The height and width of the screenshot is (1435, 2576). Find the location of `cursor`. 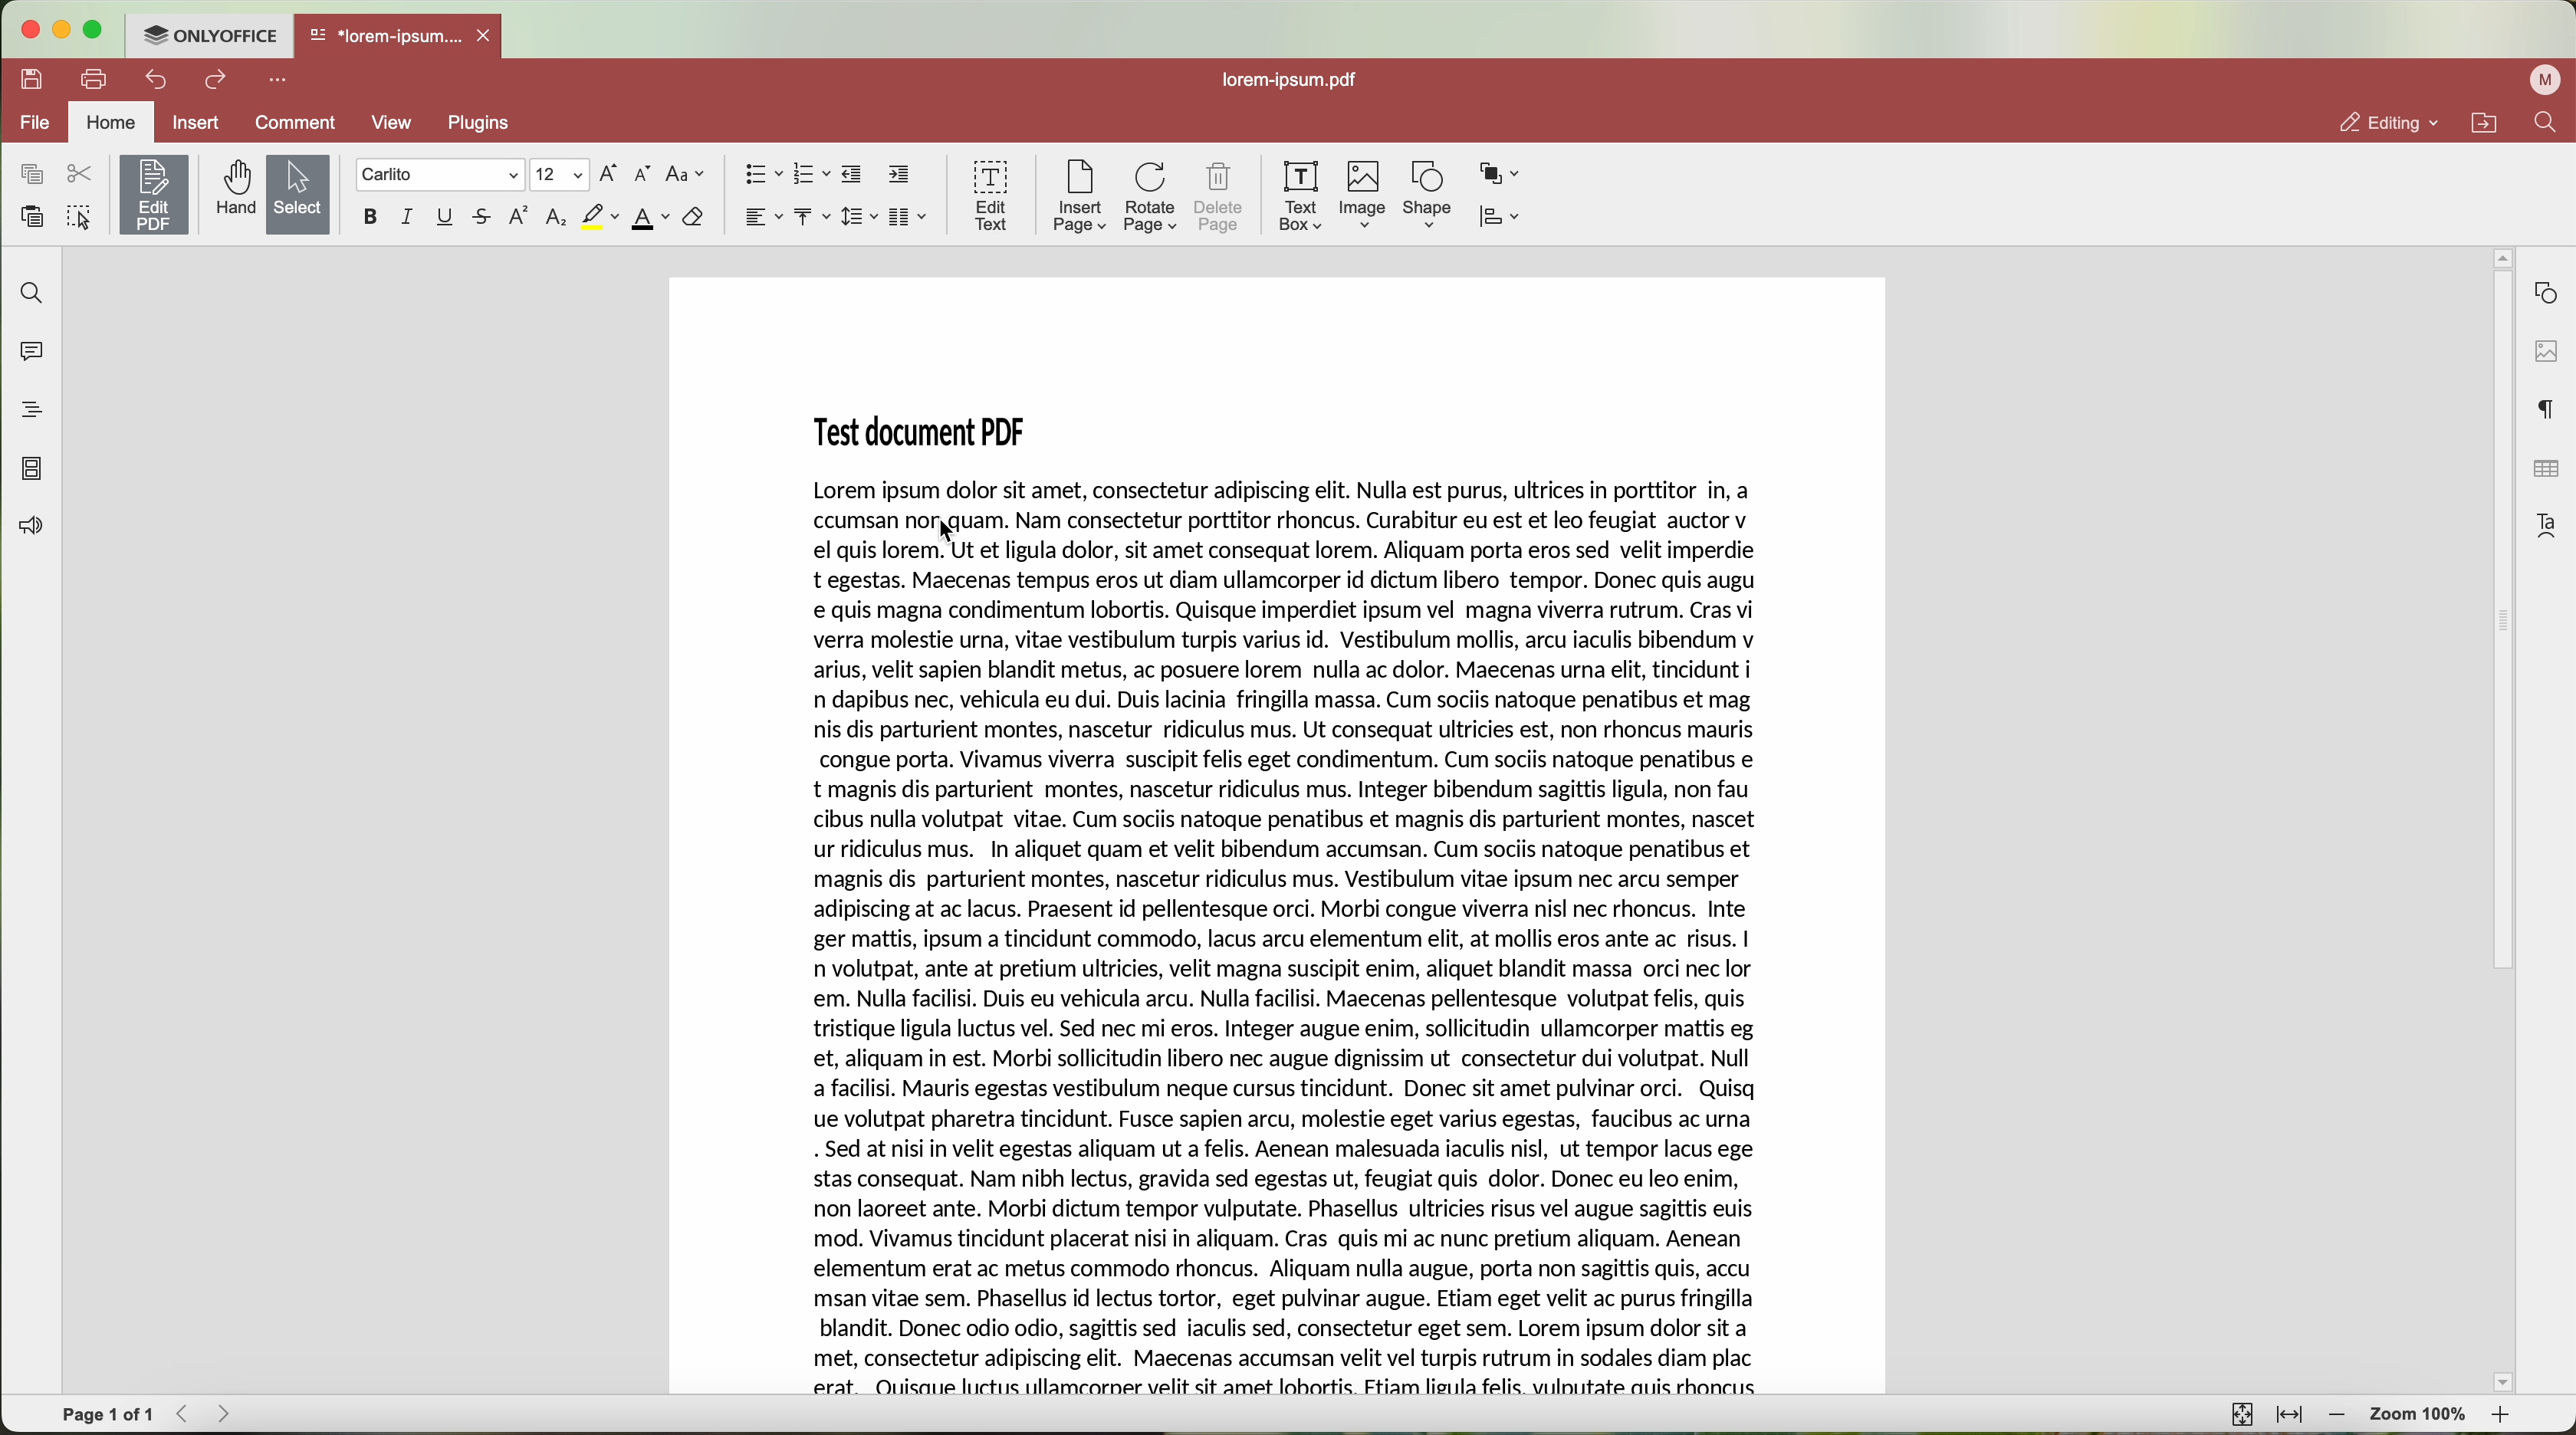

cursor is located at coordinates (950, 534).